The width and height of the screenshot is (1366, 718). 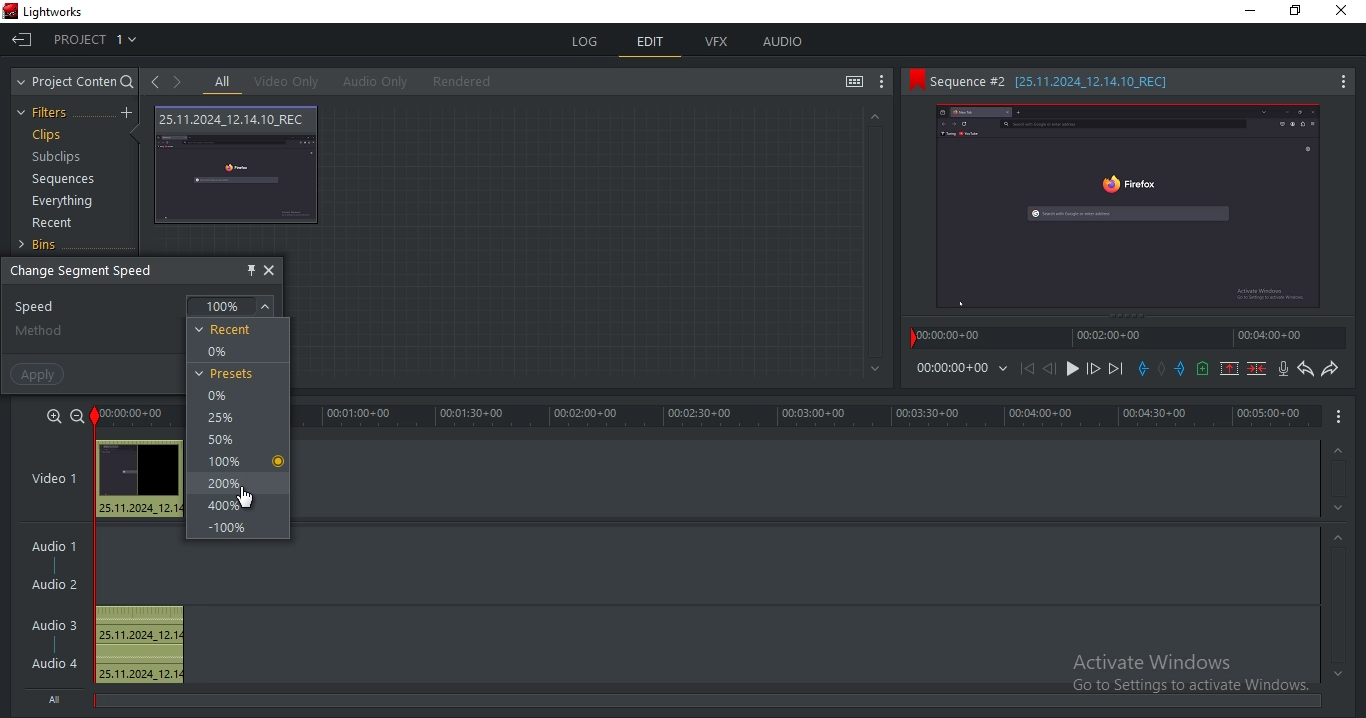 I want to click on audio, so click(x=140, y=645).